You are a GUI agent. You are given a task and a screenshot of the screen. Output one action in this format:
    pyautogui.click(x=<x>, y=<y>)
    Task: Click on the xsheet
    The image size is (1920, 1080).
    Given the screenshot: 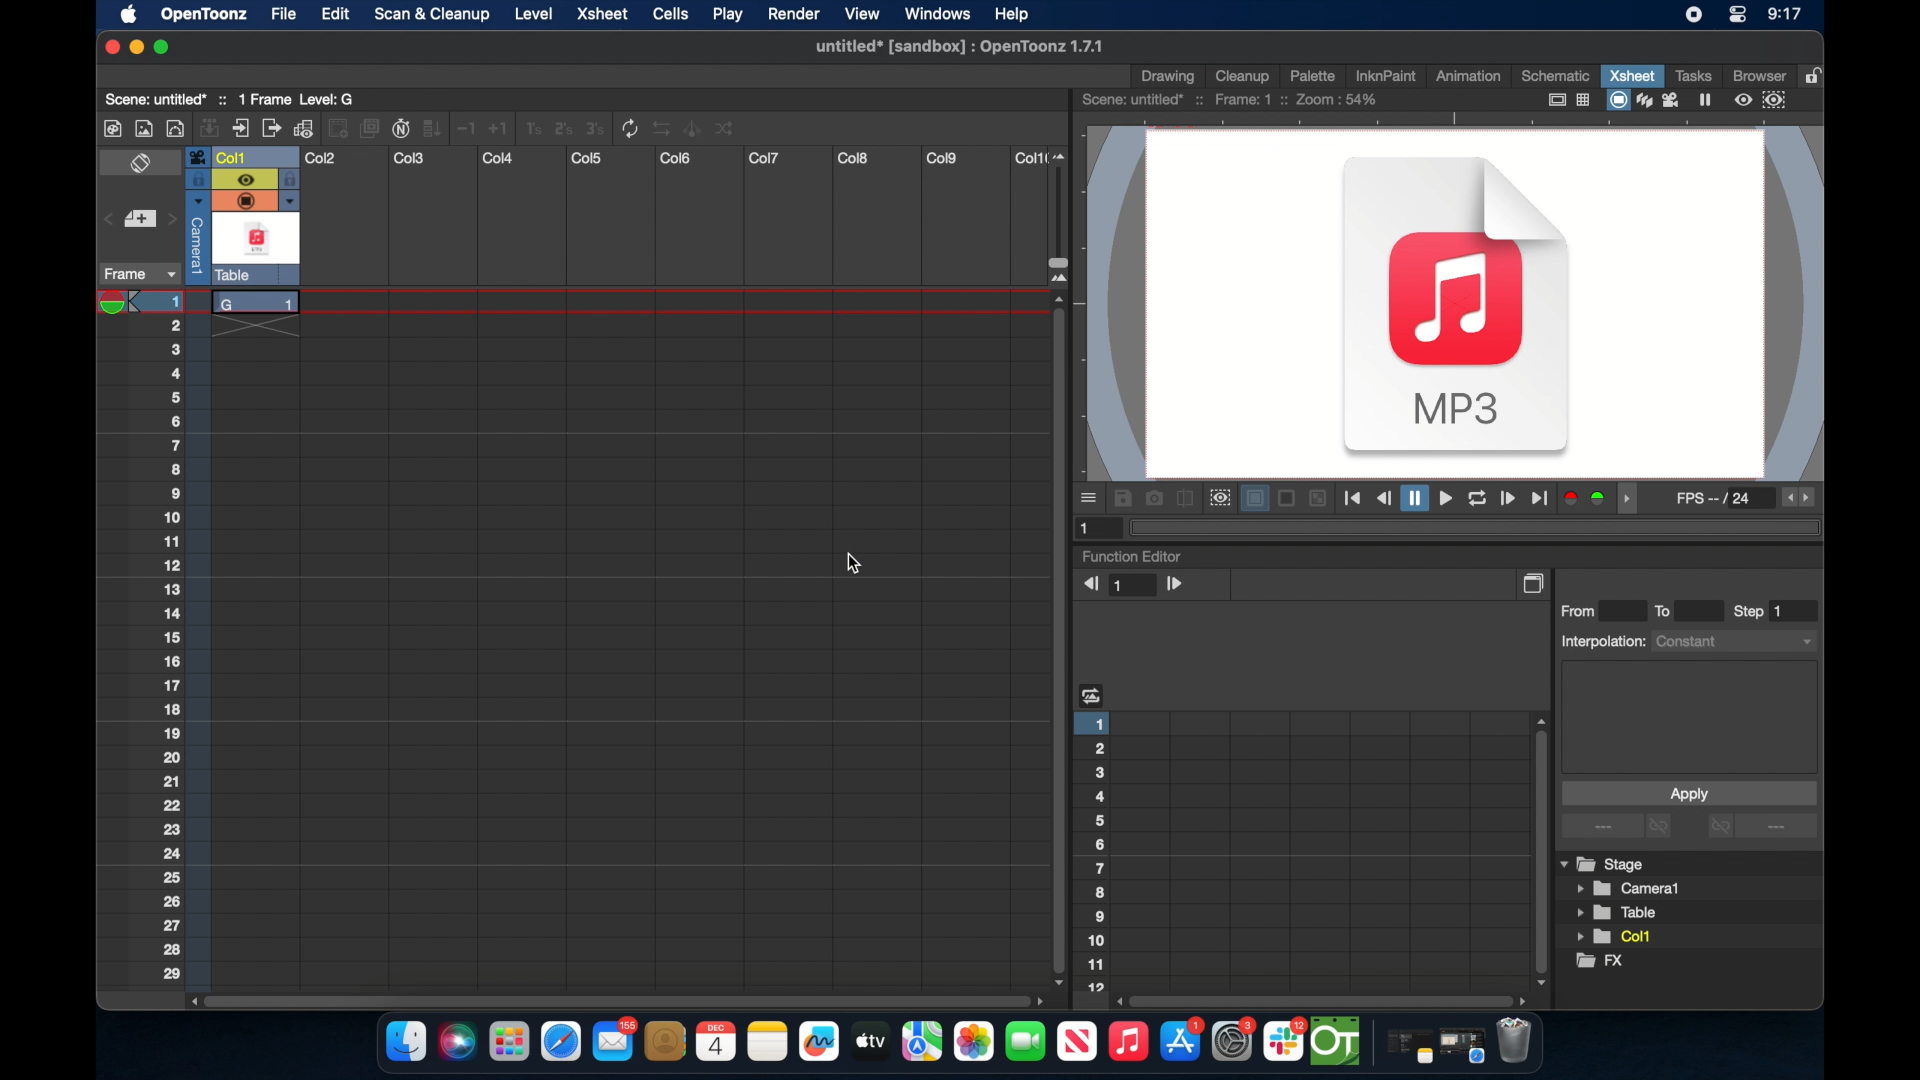 What is the action you would take?
    pyautogui.click(x=604, y=15)
    